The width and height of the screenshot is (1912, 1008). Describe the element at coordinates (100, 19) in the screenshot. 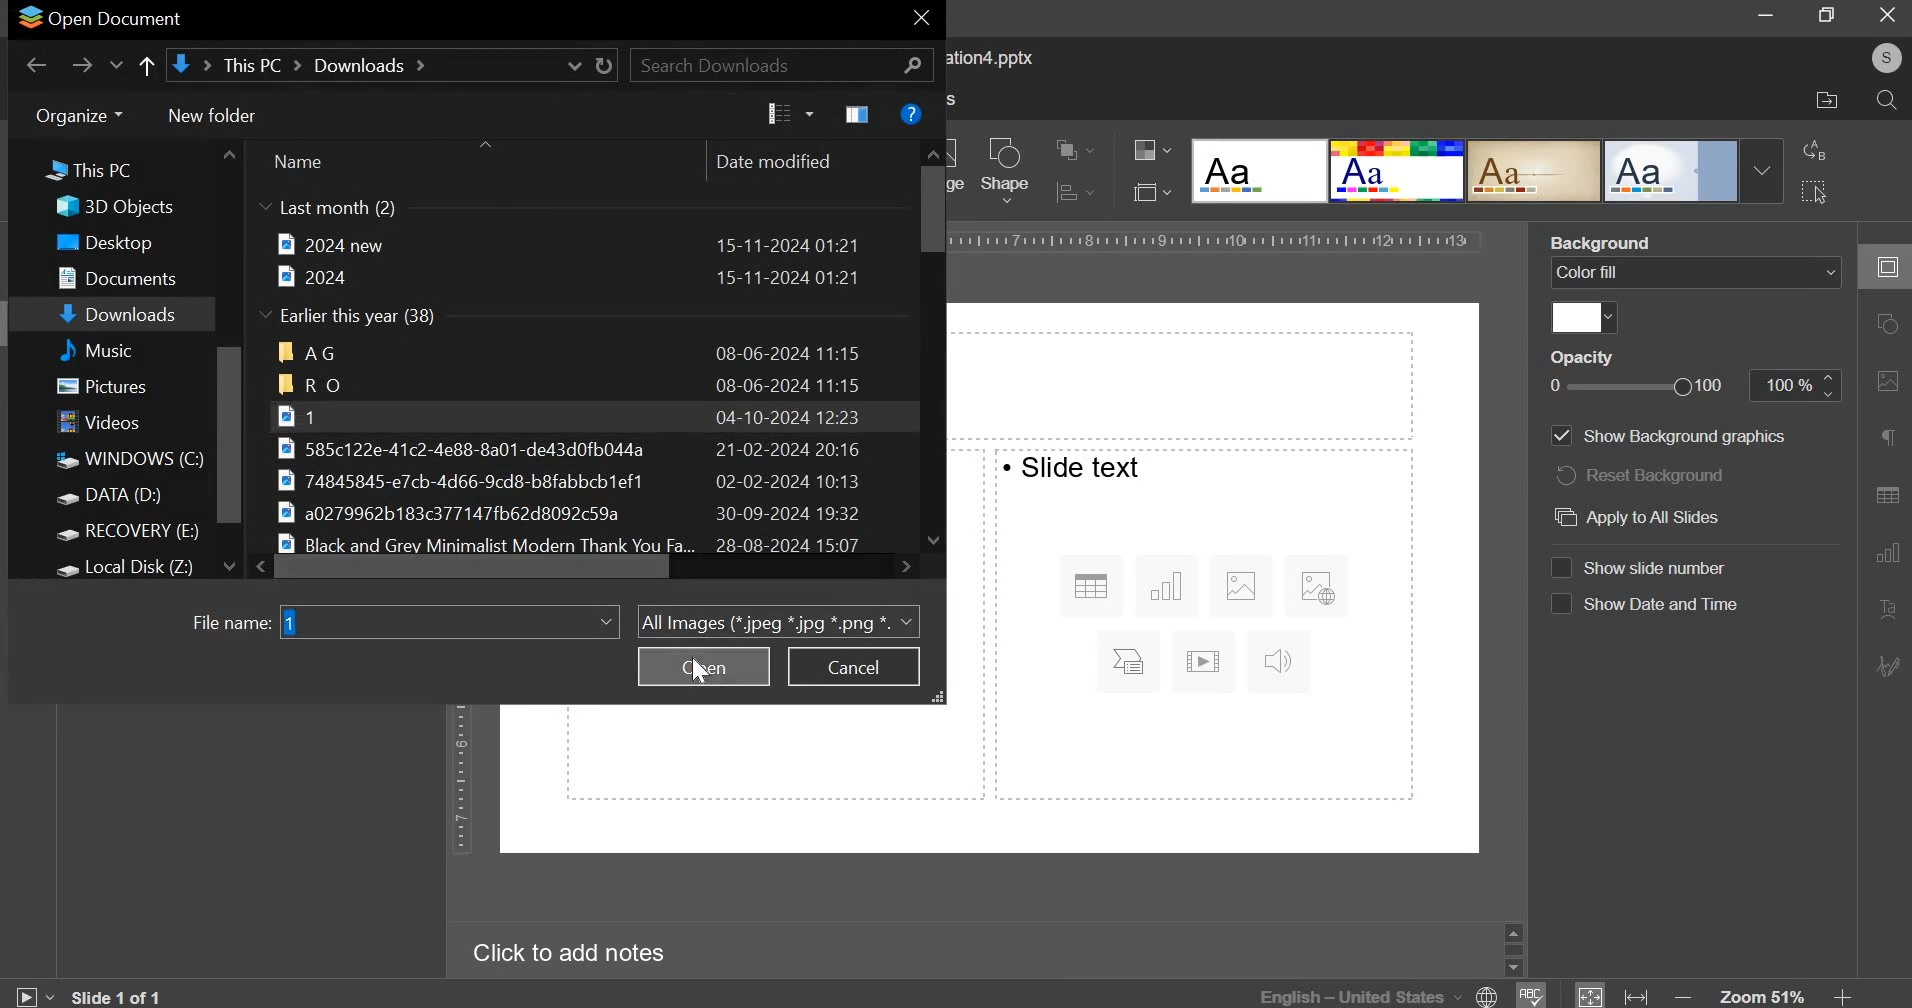

I see `open document` at that location.